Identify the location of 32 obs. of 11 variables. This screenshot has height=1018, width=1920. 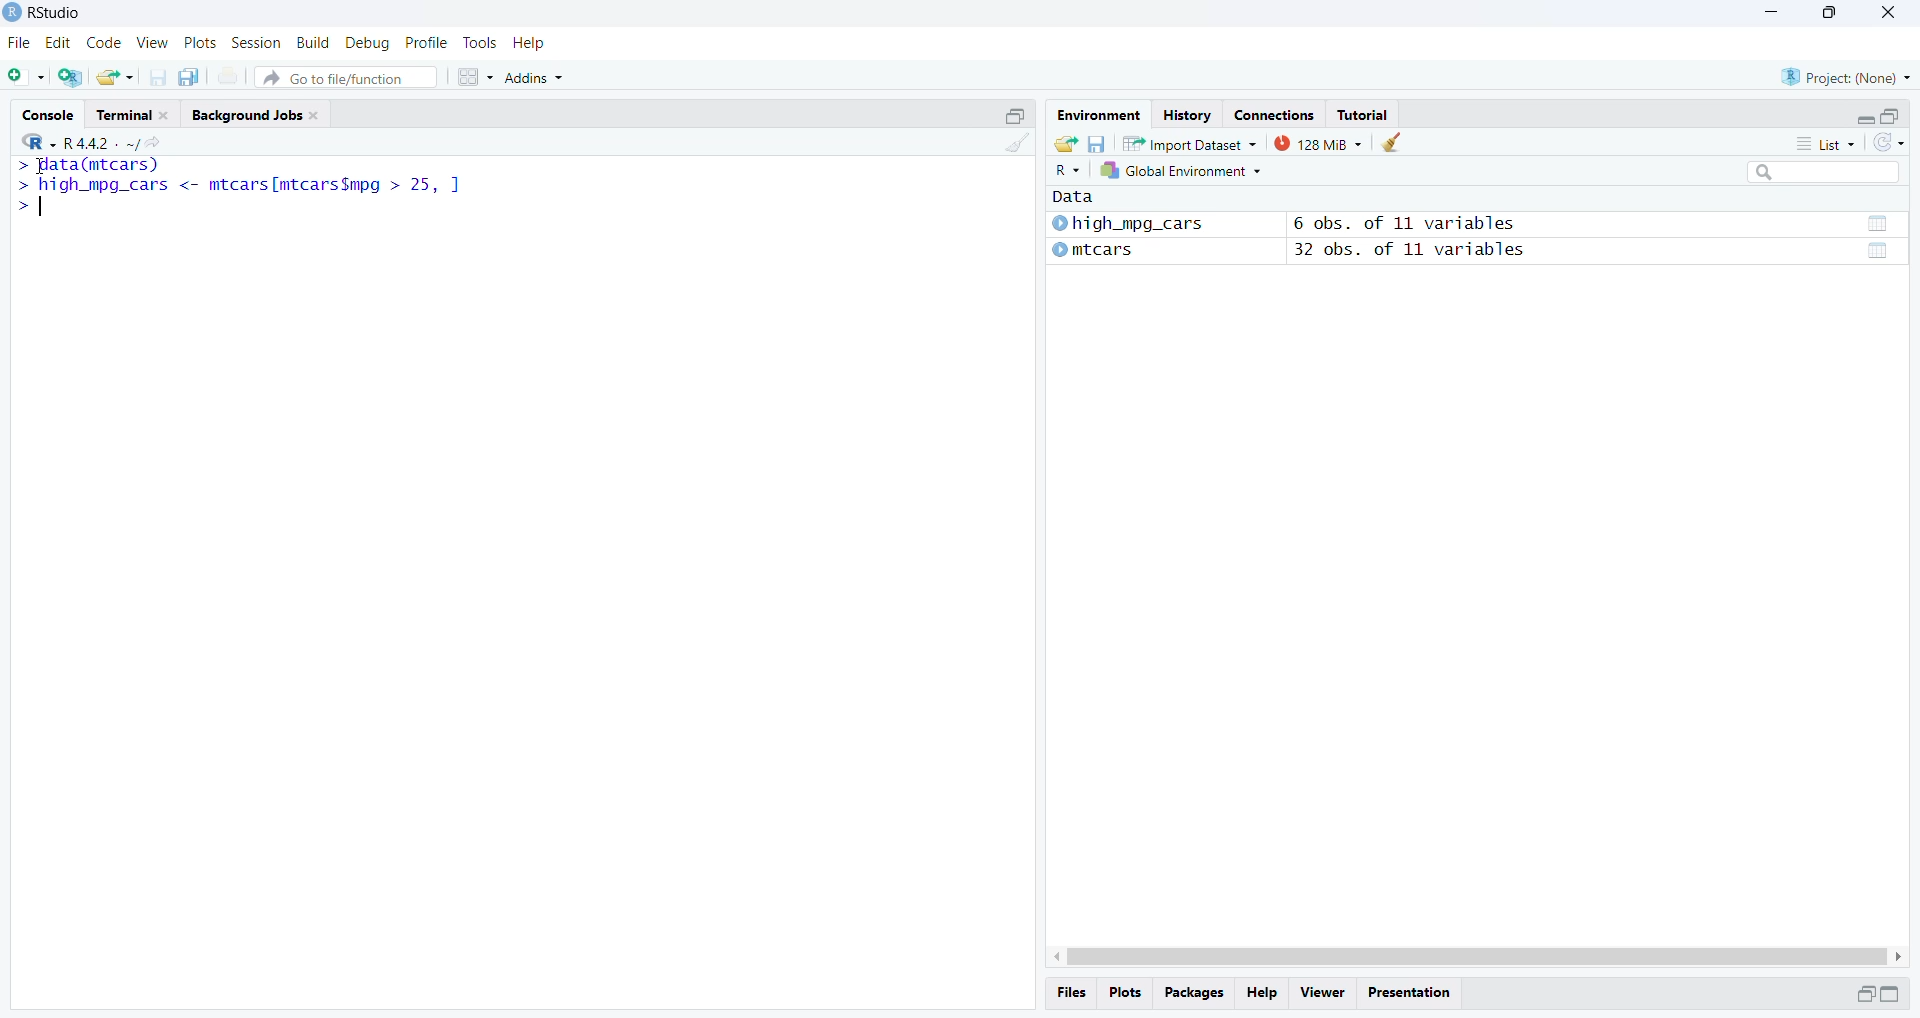
(1411, 250).